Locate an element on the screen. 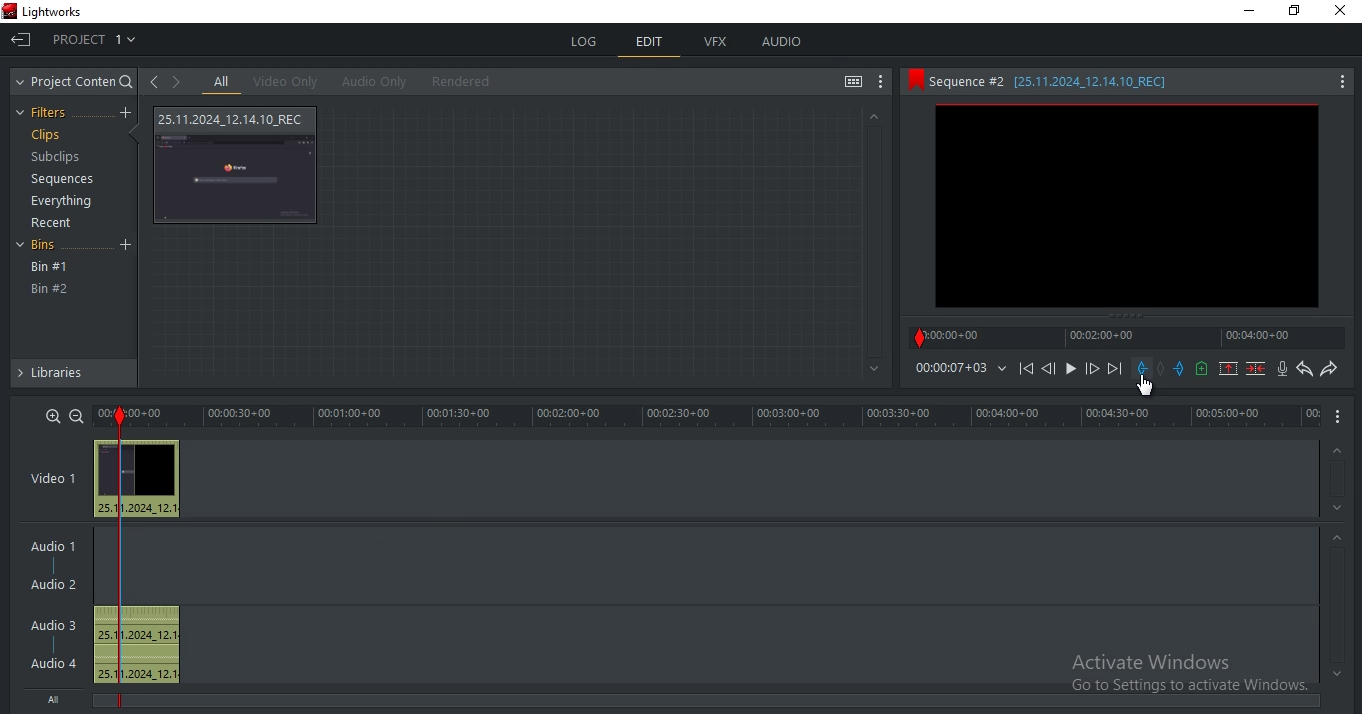  Lightwork Logo is located at coordinates (9, 10).